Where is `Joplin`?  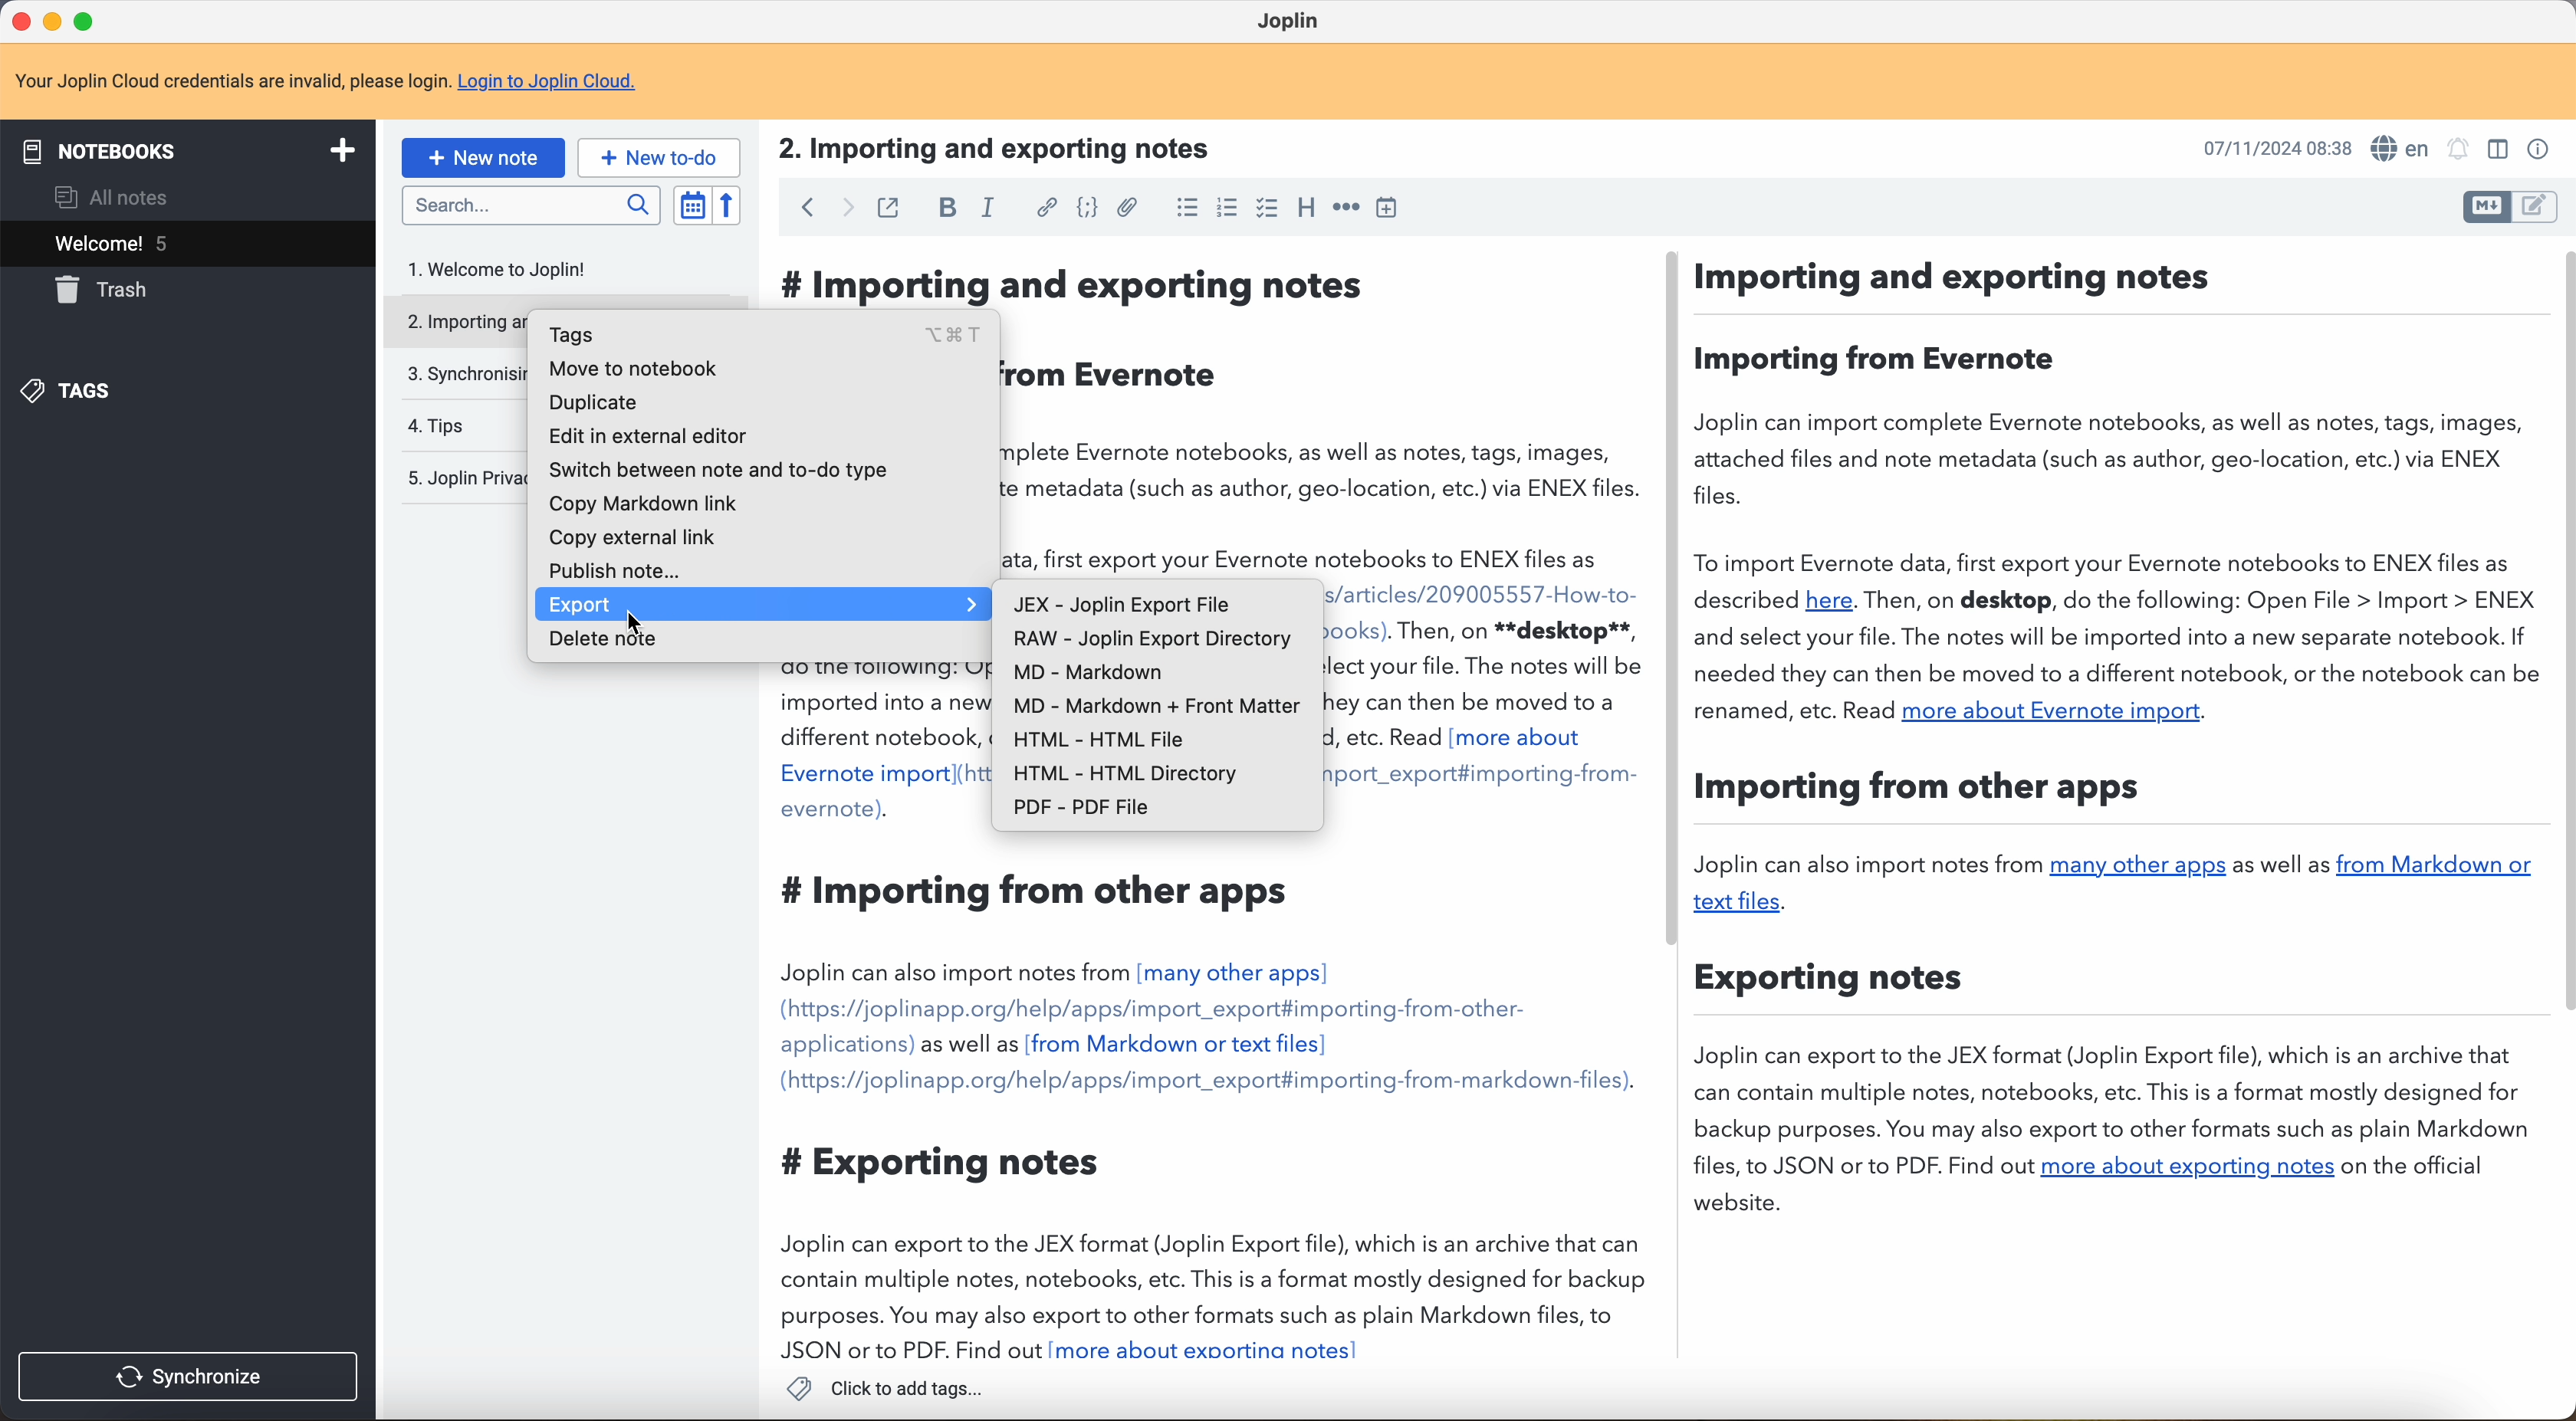 Joplin is located at coordinates (1294, 22).